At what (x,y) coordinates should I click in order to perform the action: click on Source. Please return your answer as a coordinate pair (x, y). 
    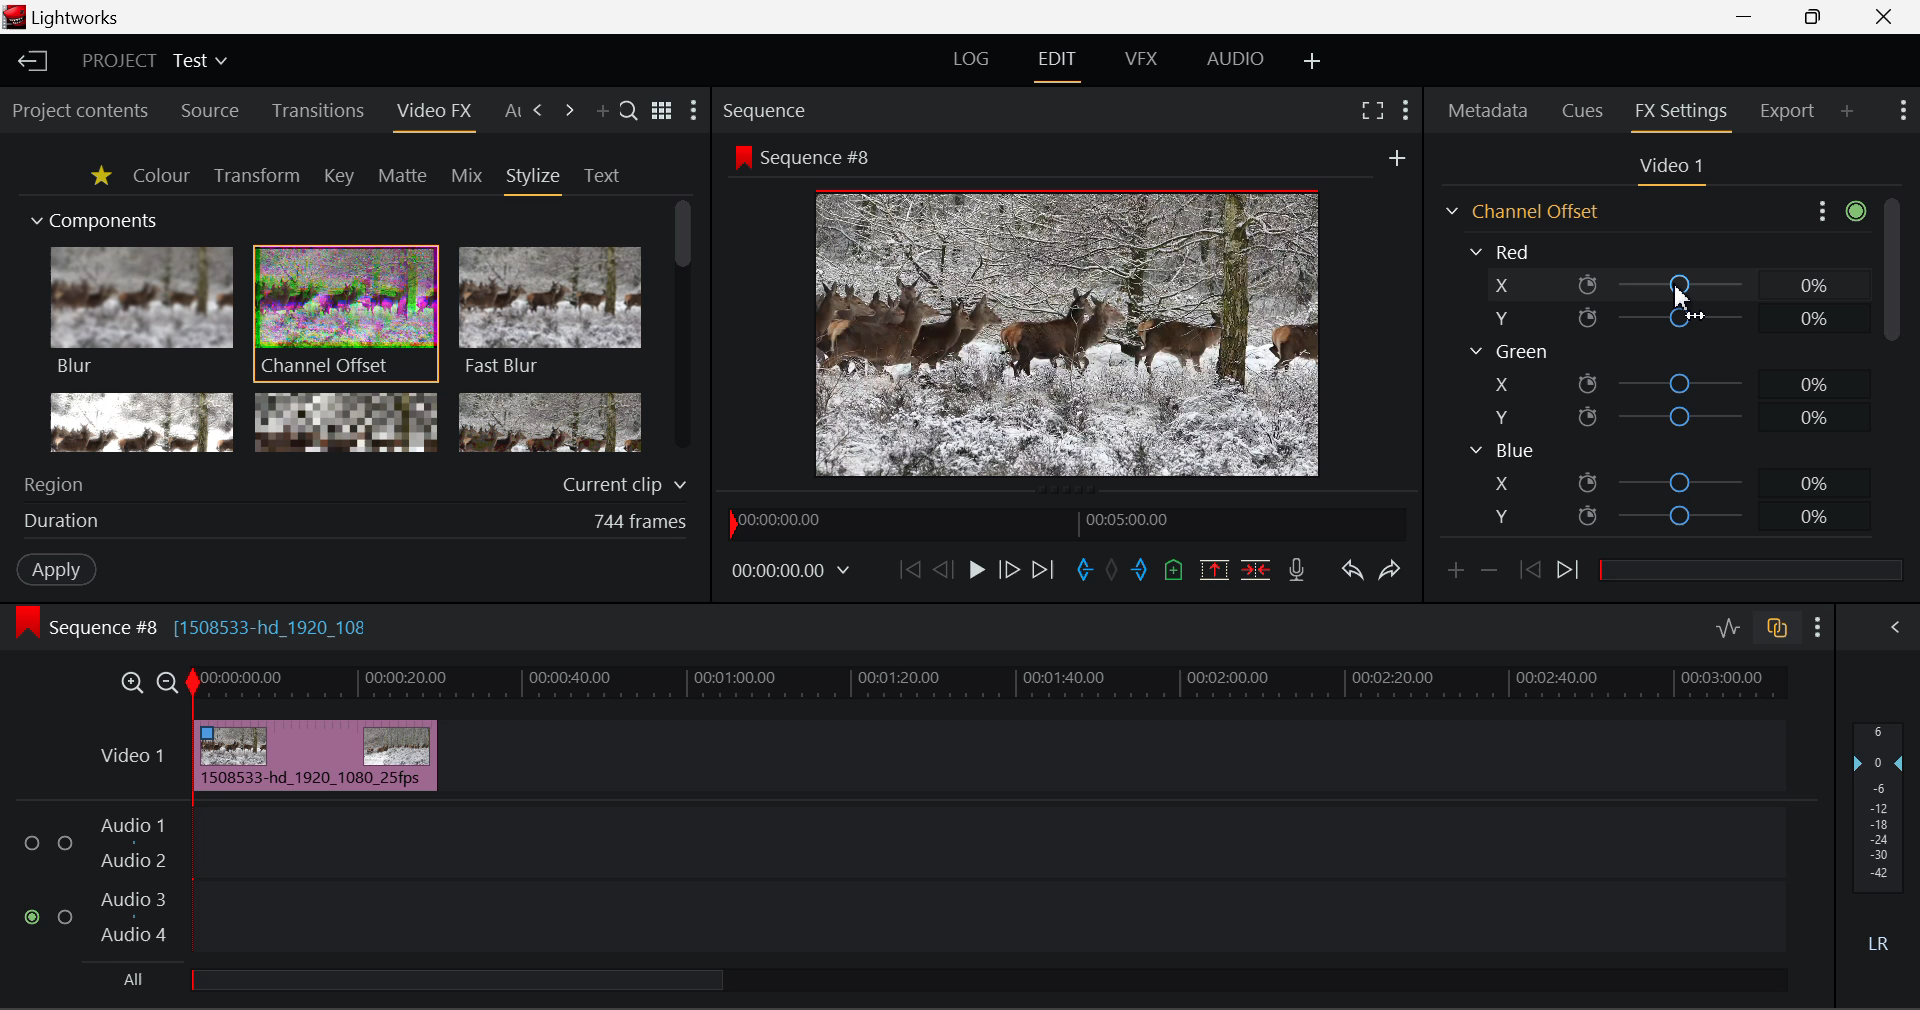
    Looking at the image, I should click on (212, 110).